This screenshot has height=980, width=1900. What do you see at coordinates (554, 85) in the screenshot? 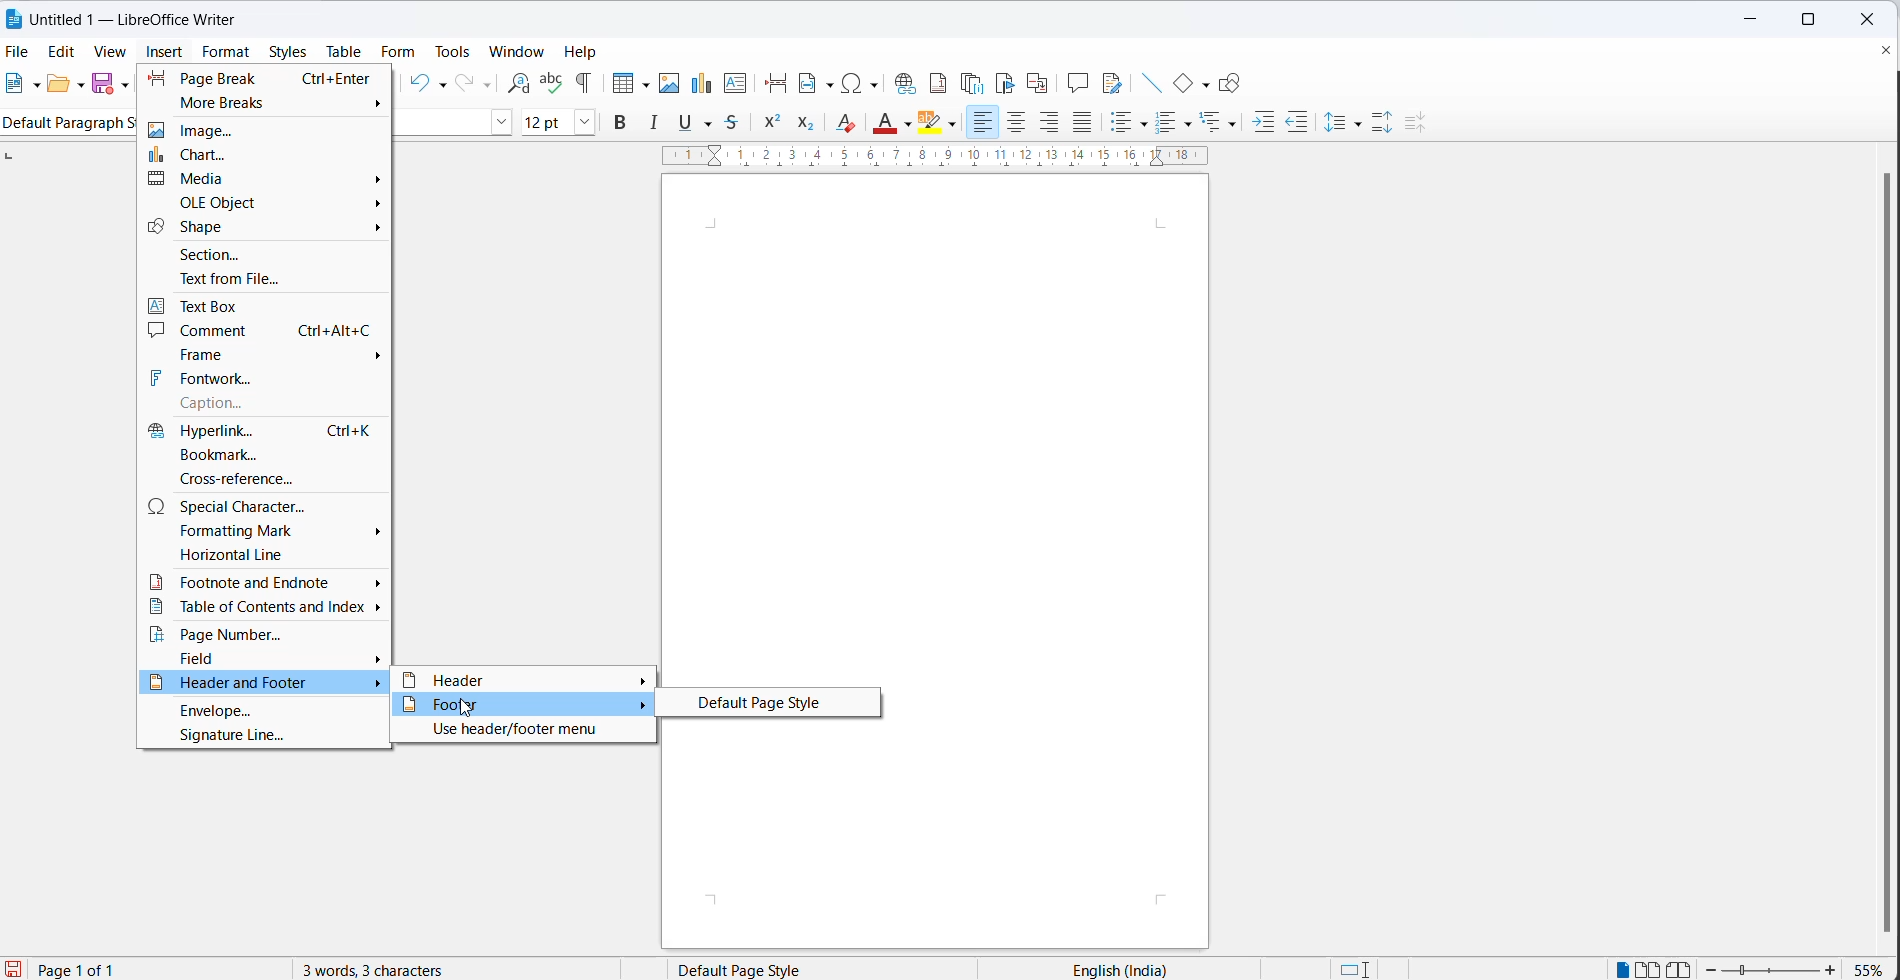
I see `spellings` at bounding box center [554, 85].